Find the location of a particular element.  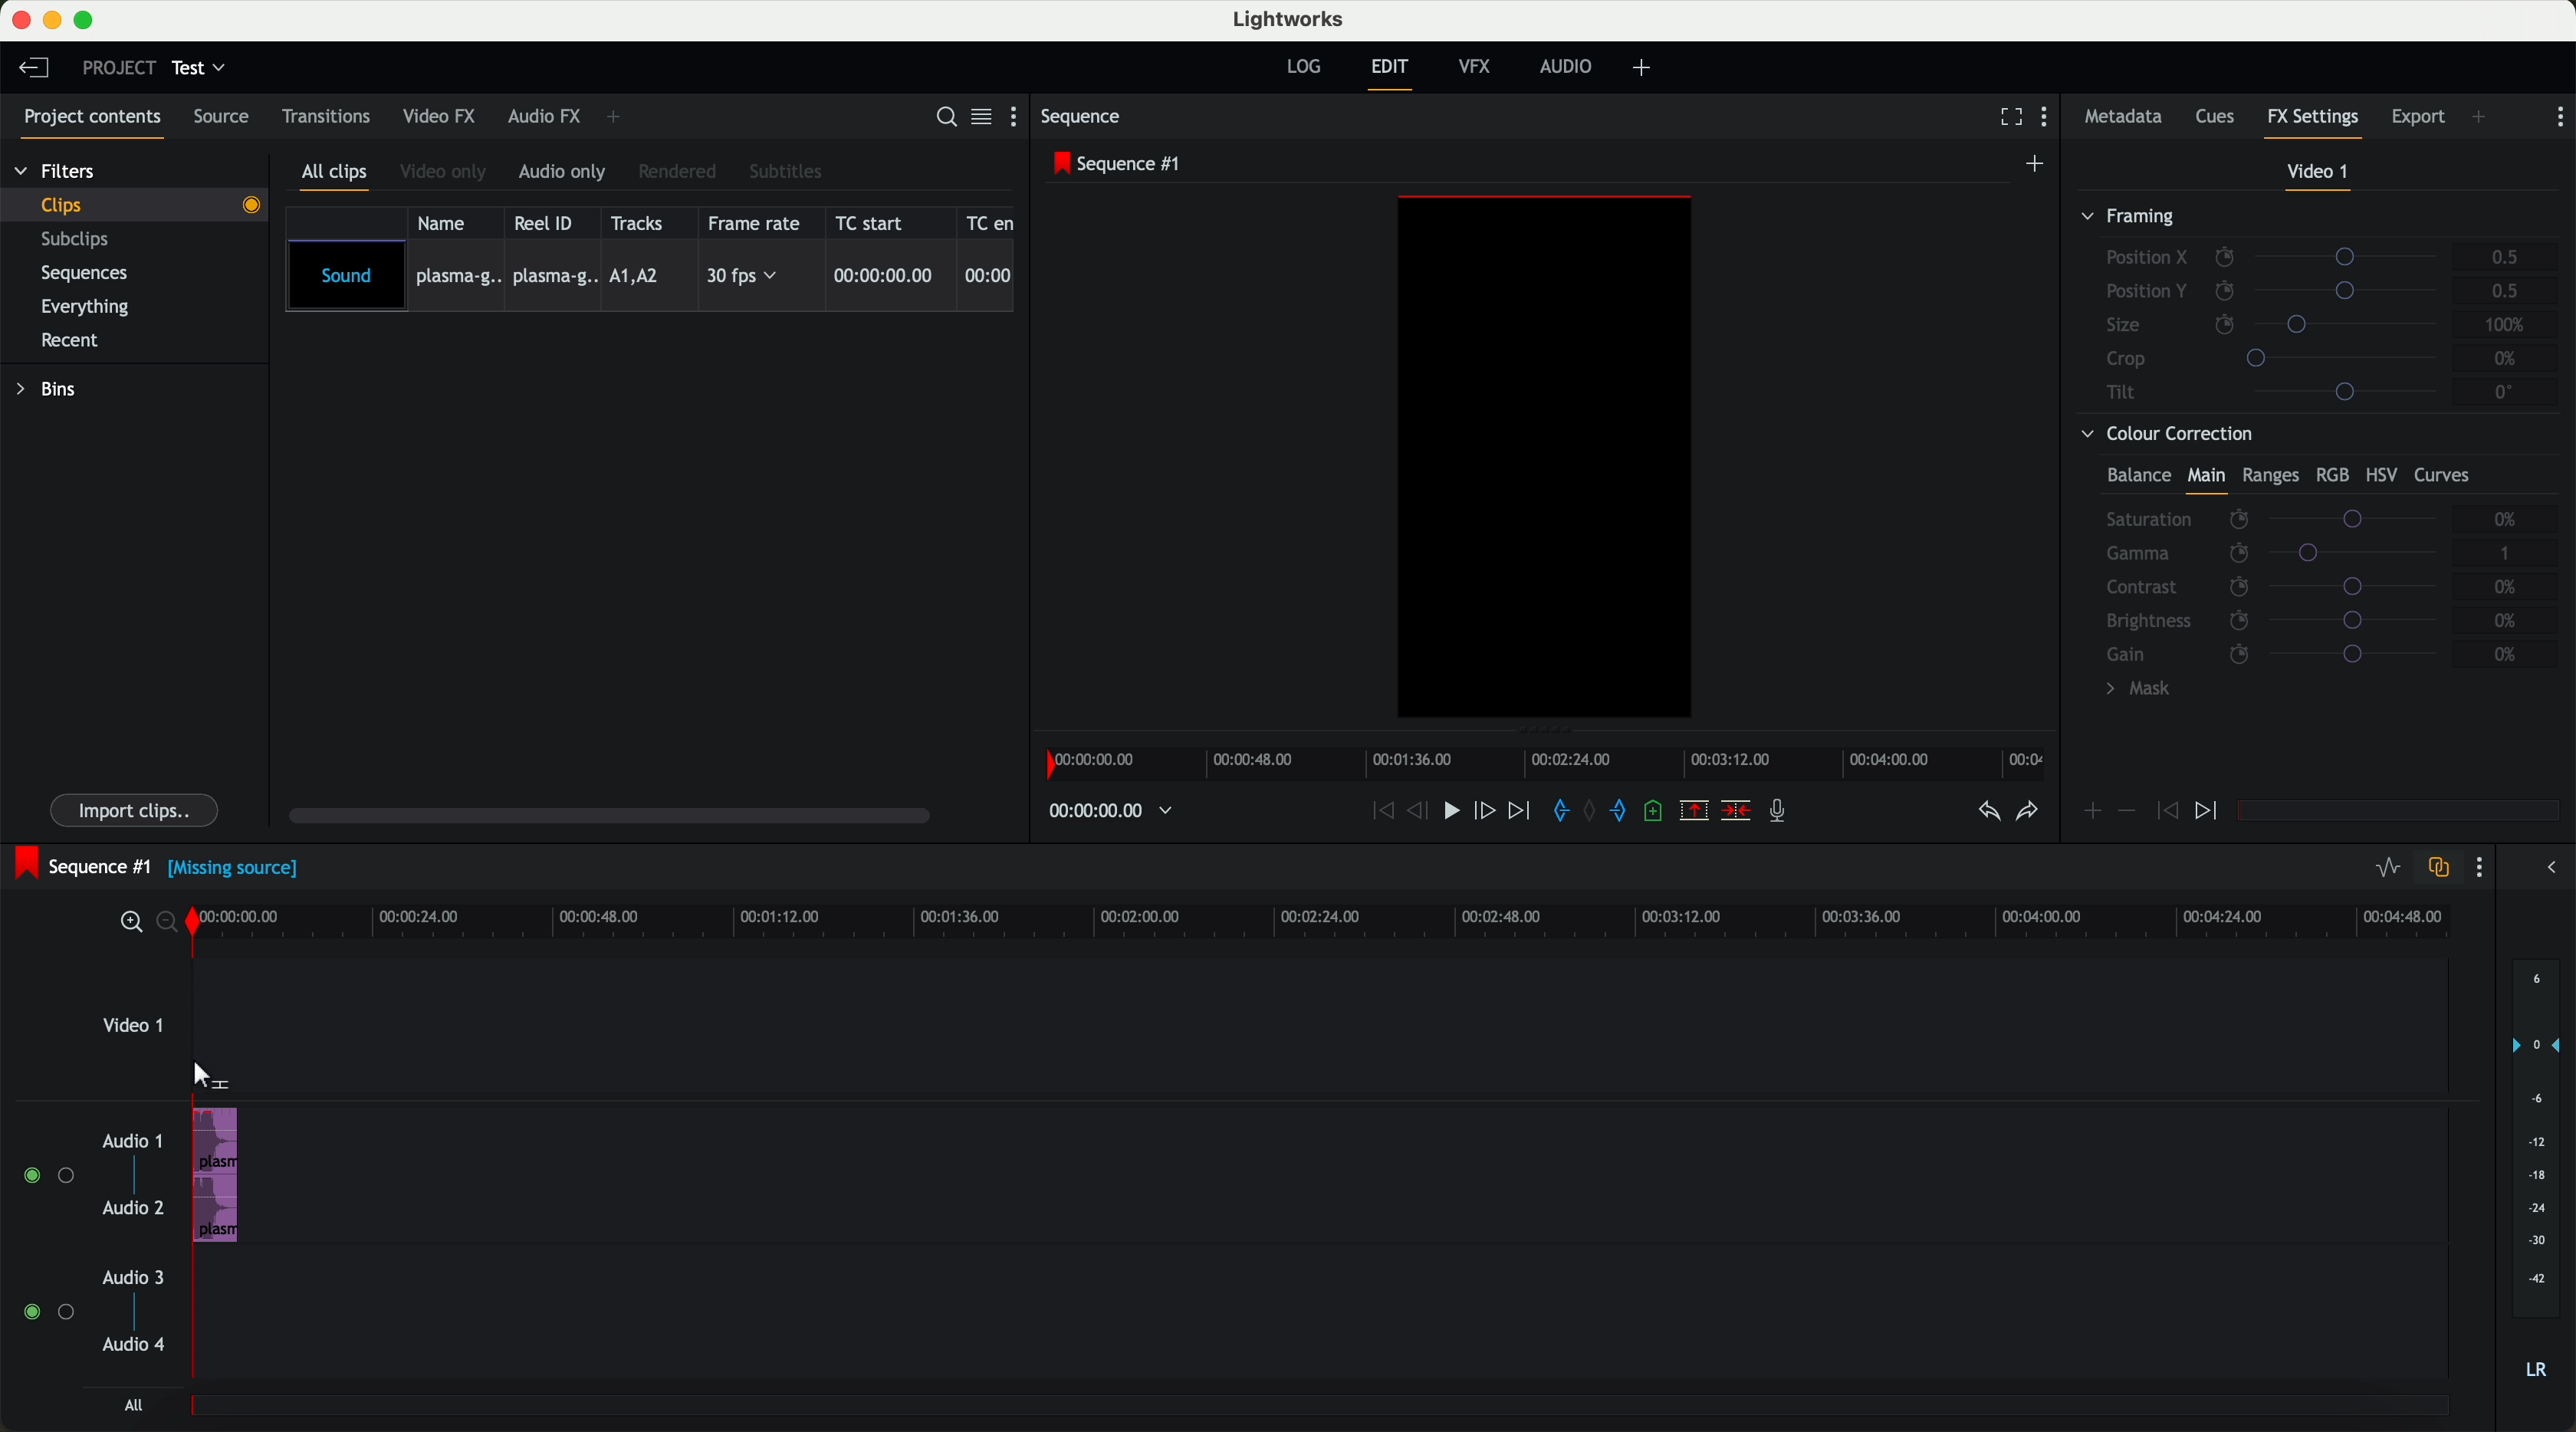

clear all marks is located at coordinates (1593, 813).